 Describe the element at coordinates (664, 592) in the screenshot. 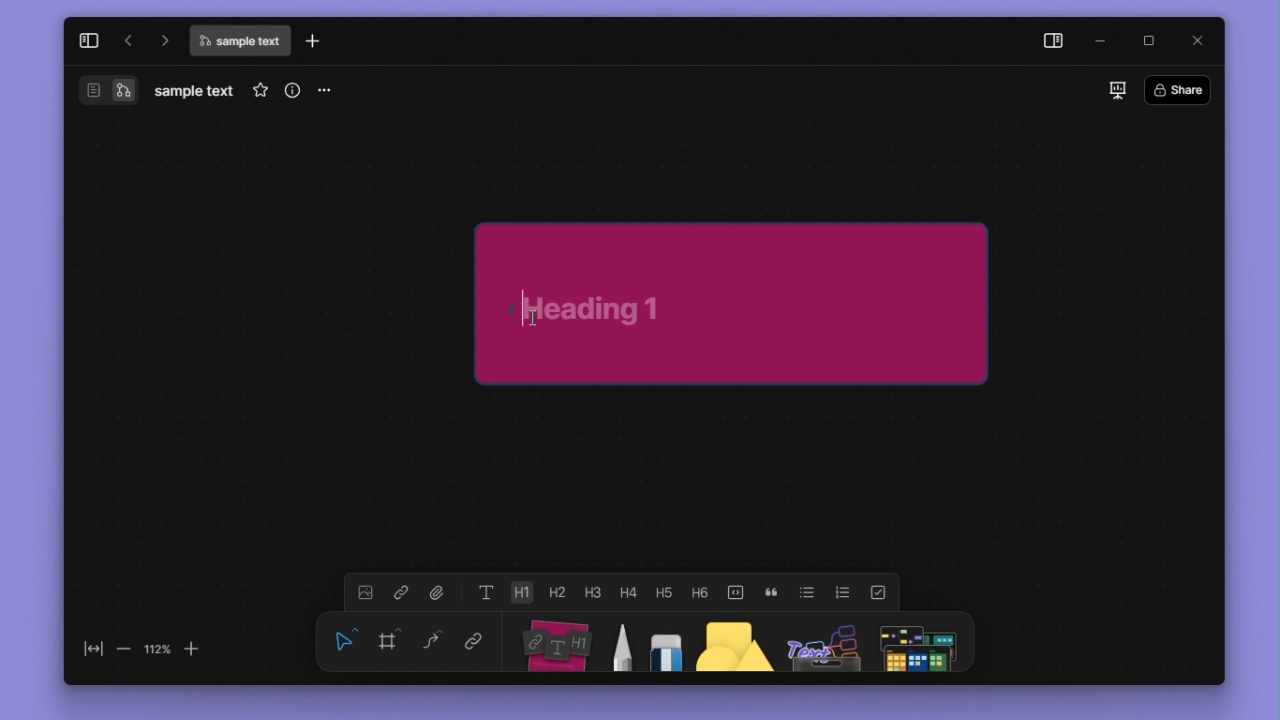

I see `Heading 5` at that location.